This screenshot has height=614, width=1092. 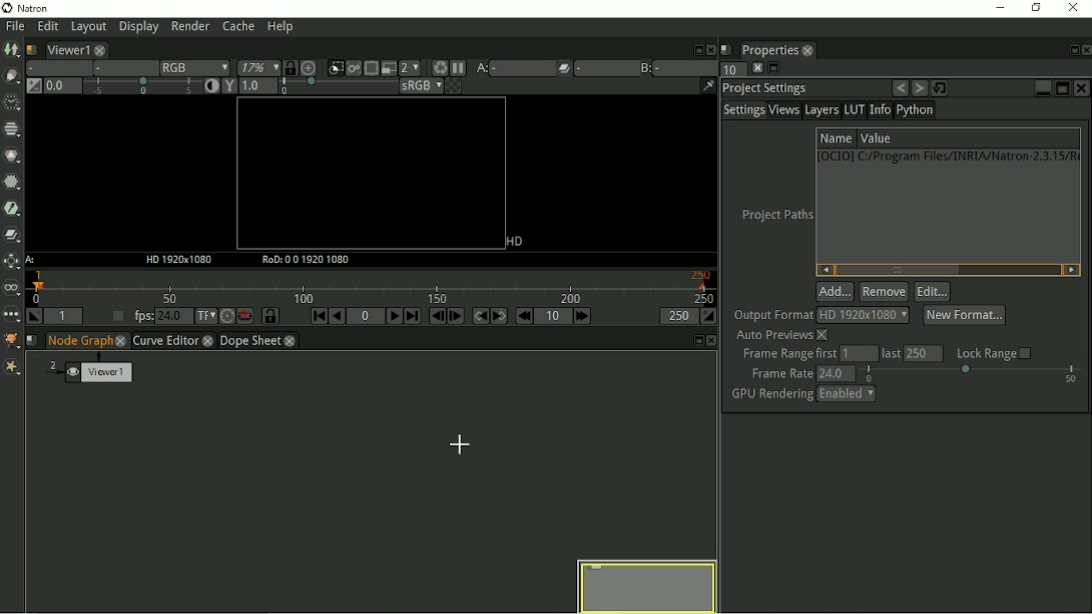 What do you see at coordinates (12, 207) in the screenshot?
I see `Keyer` at bounding box center [12, 207].